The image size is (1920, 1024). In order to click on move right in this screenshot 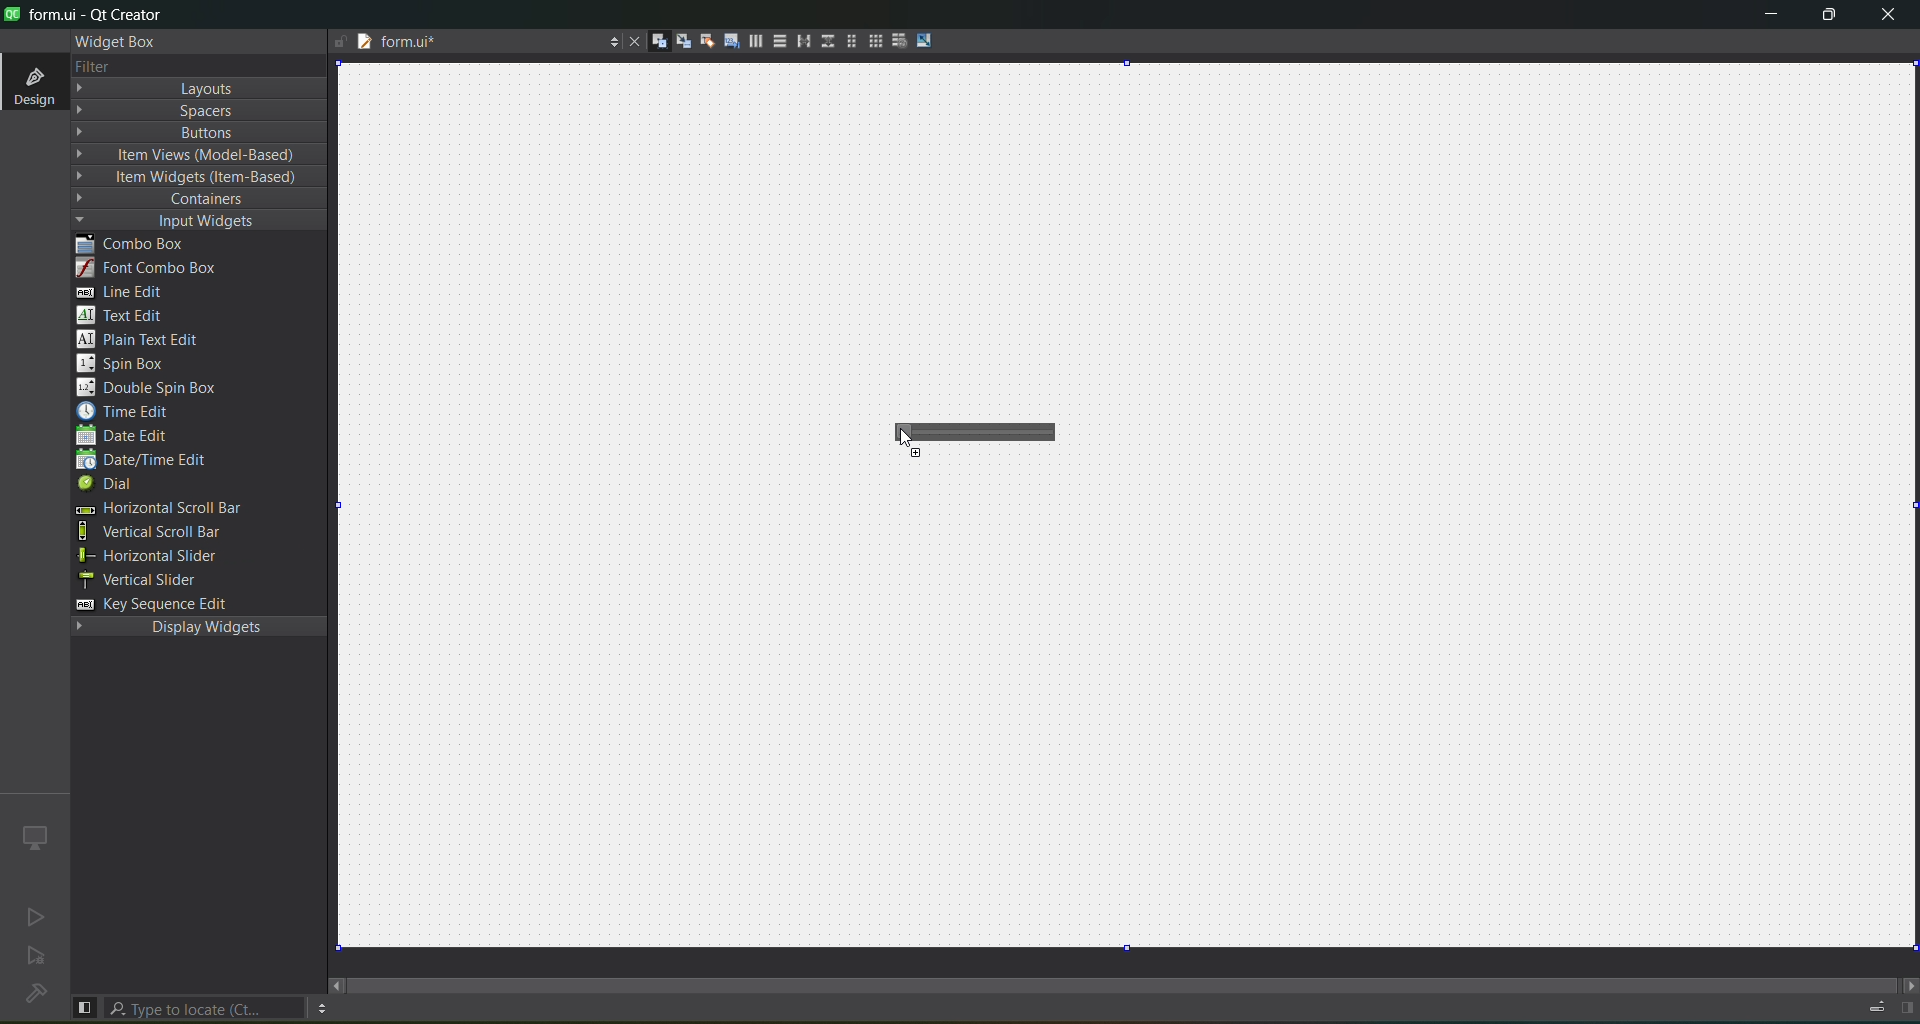, I will do `click(337, 985)`.